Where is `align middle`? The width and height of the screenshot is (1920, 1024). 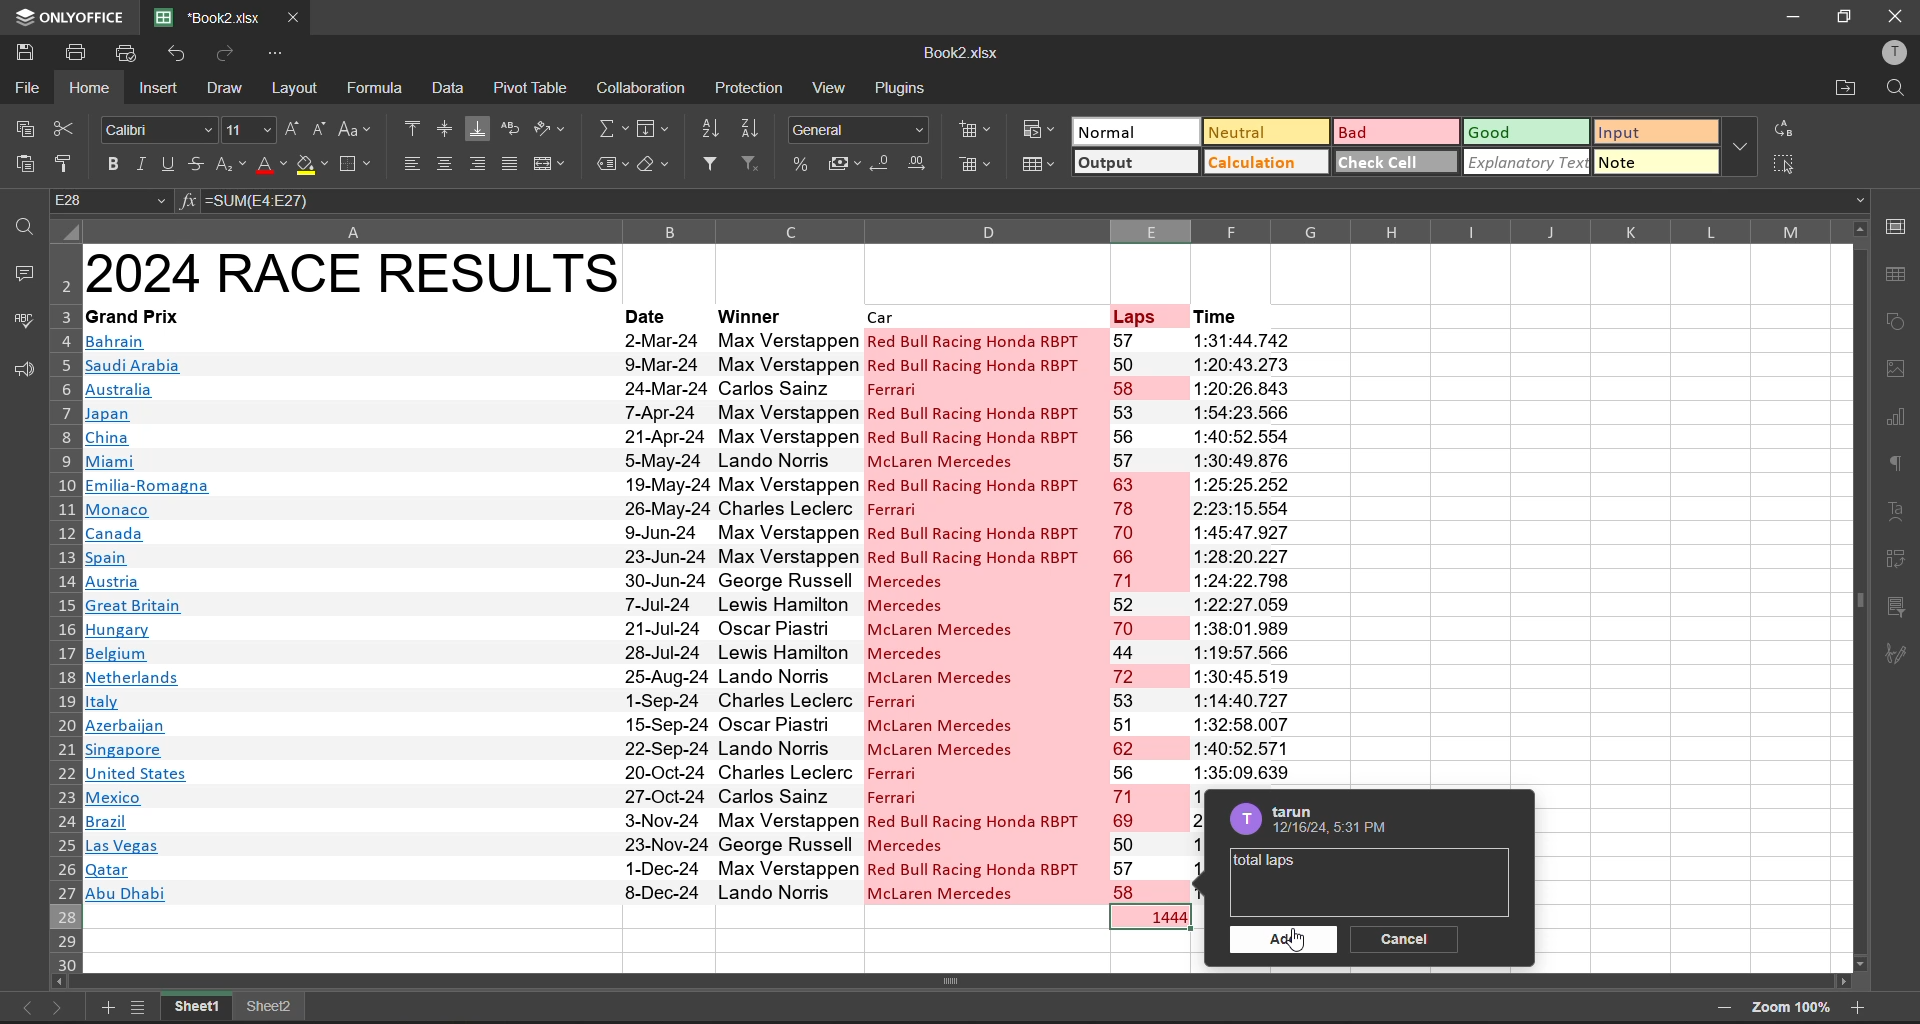 align middle is located at coordinates (443, 128).